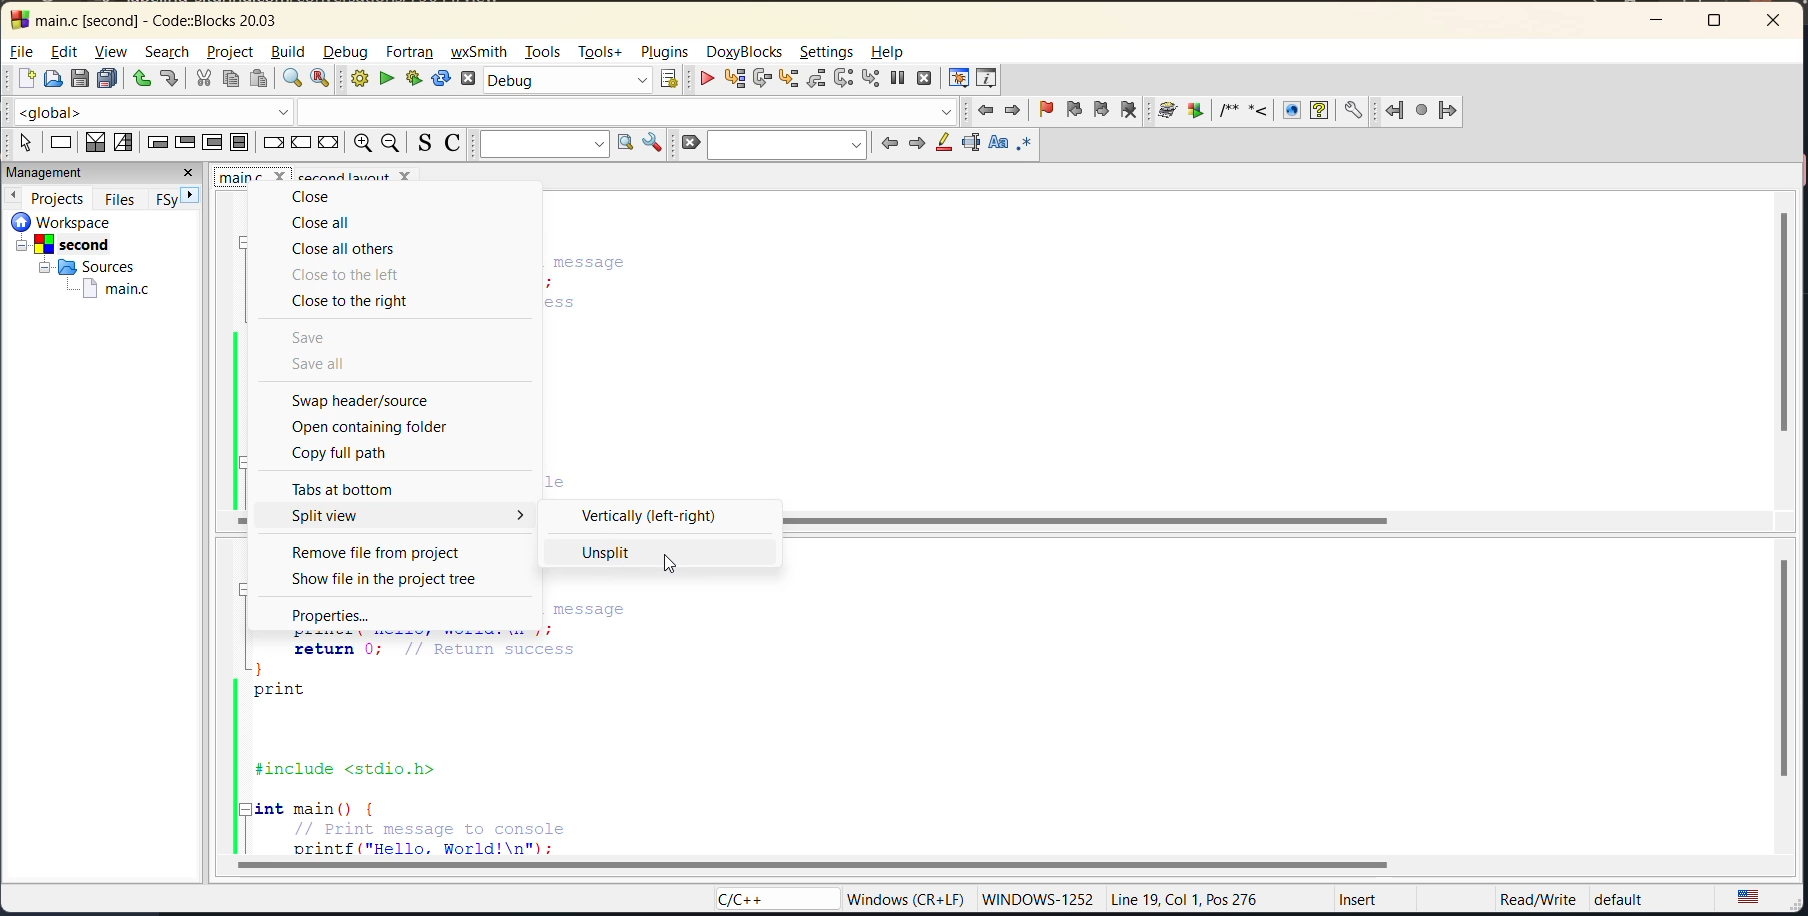 The image size is (1808, 916). What do you see at coordinates (478, 52) in the screenshot?
I see `wxsmith` at bounding box center [478, 52].